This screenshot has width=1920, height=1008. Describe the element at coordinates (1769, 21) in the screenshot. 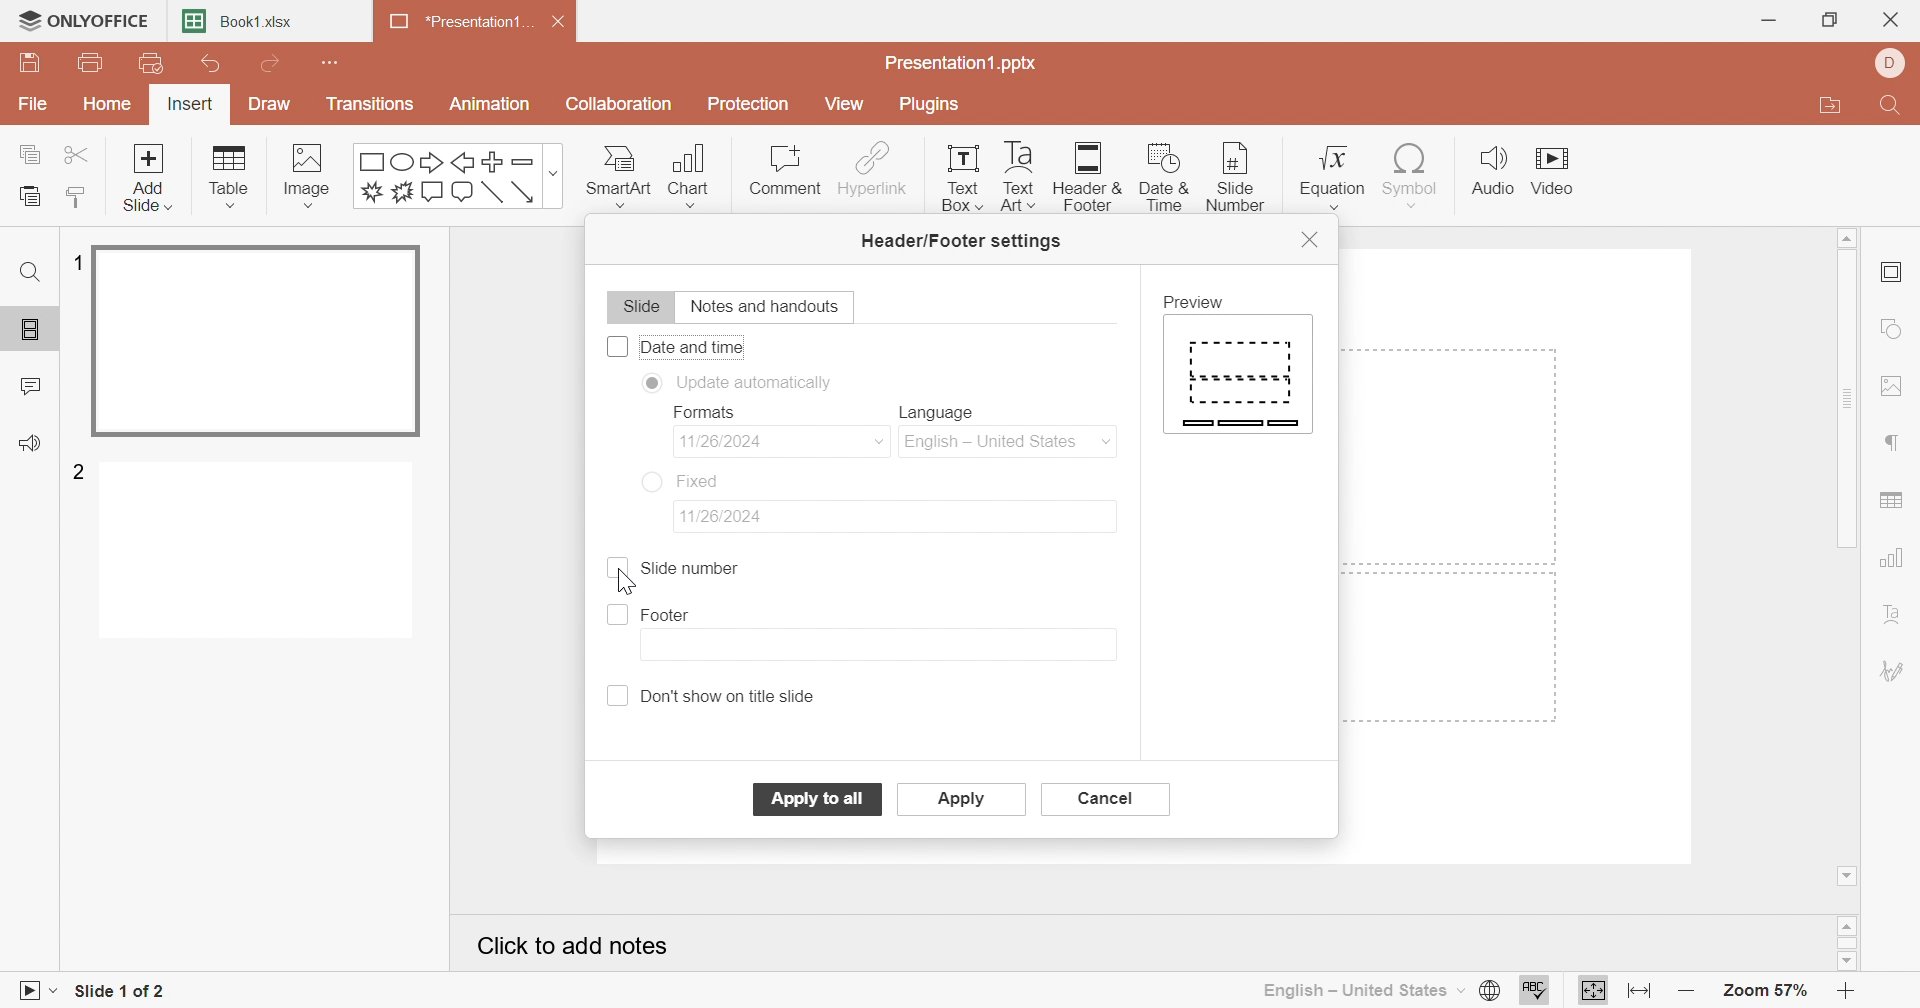

I see `Minimize` at that location.